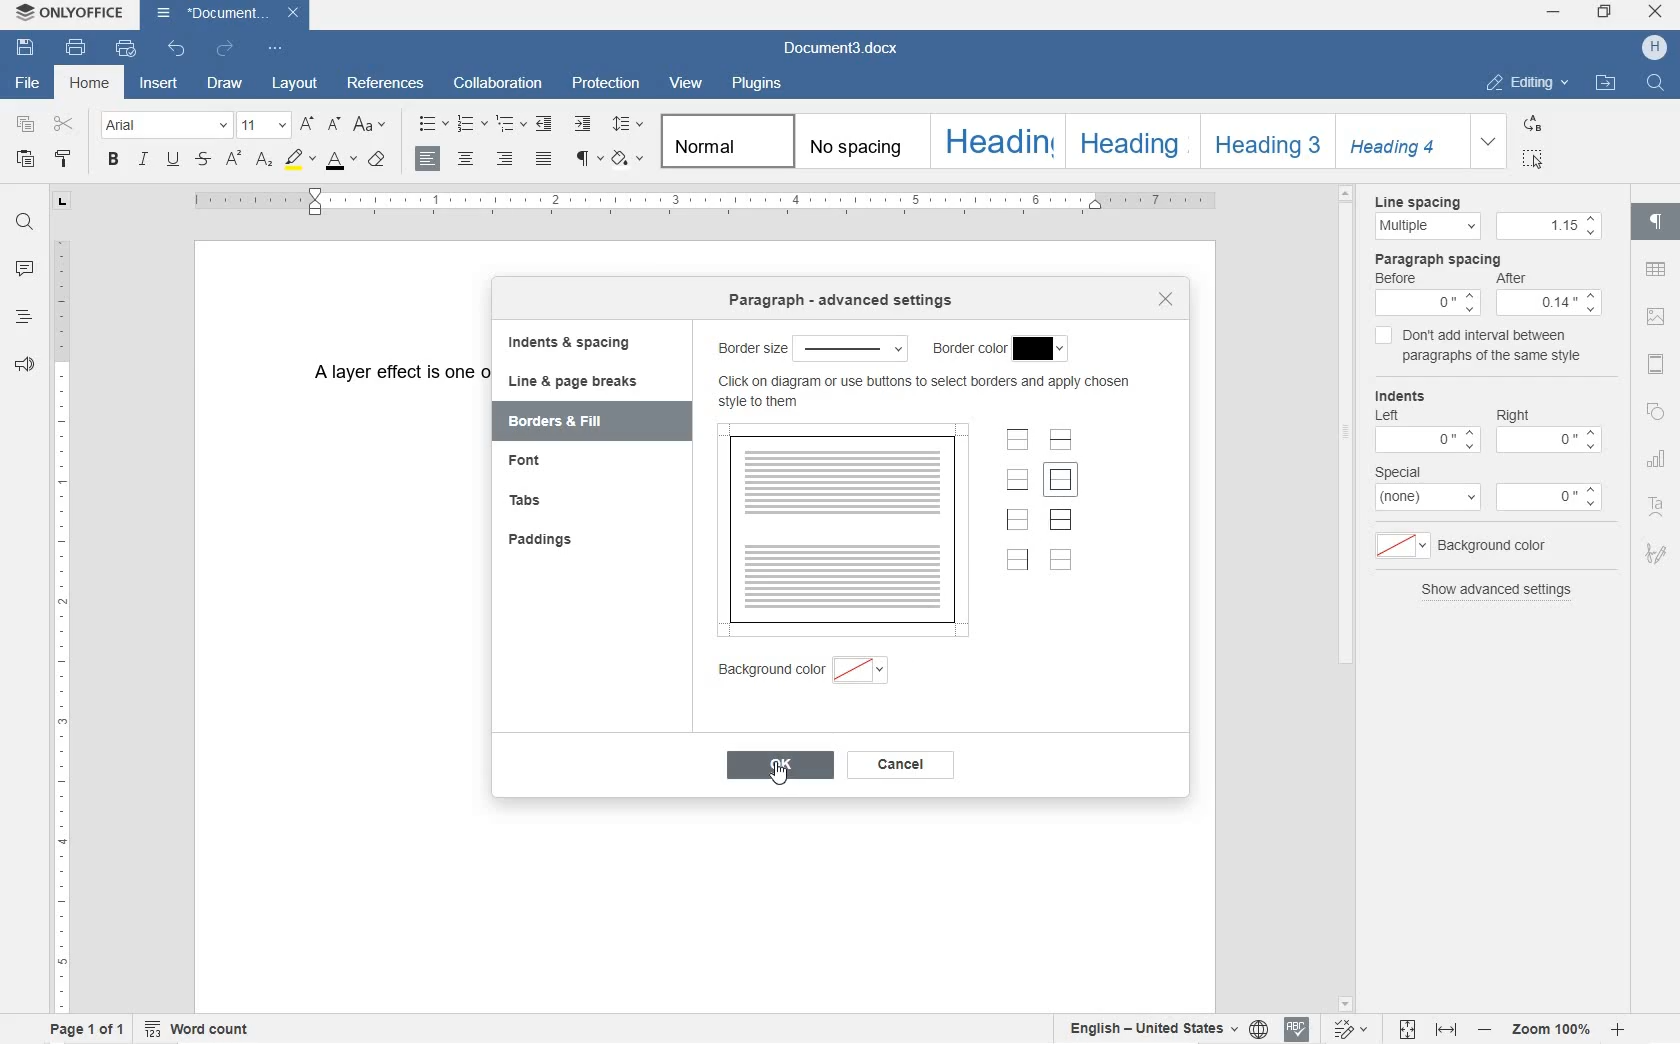 Image resolution: width=1680 pixels, height=1044 pixels. What do you see at coordinates (847, 46) in the screenshot?
I see `DOCUMENT3.DOCX` at bounding box center [847, 46].